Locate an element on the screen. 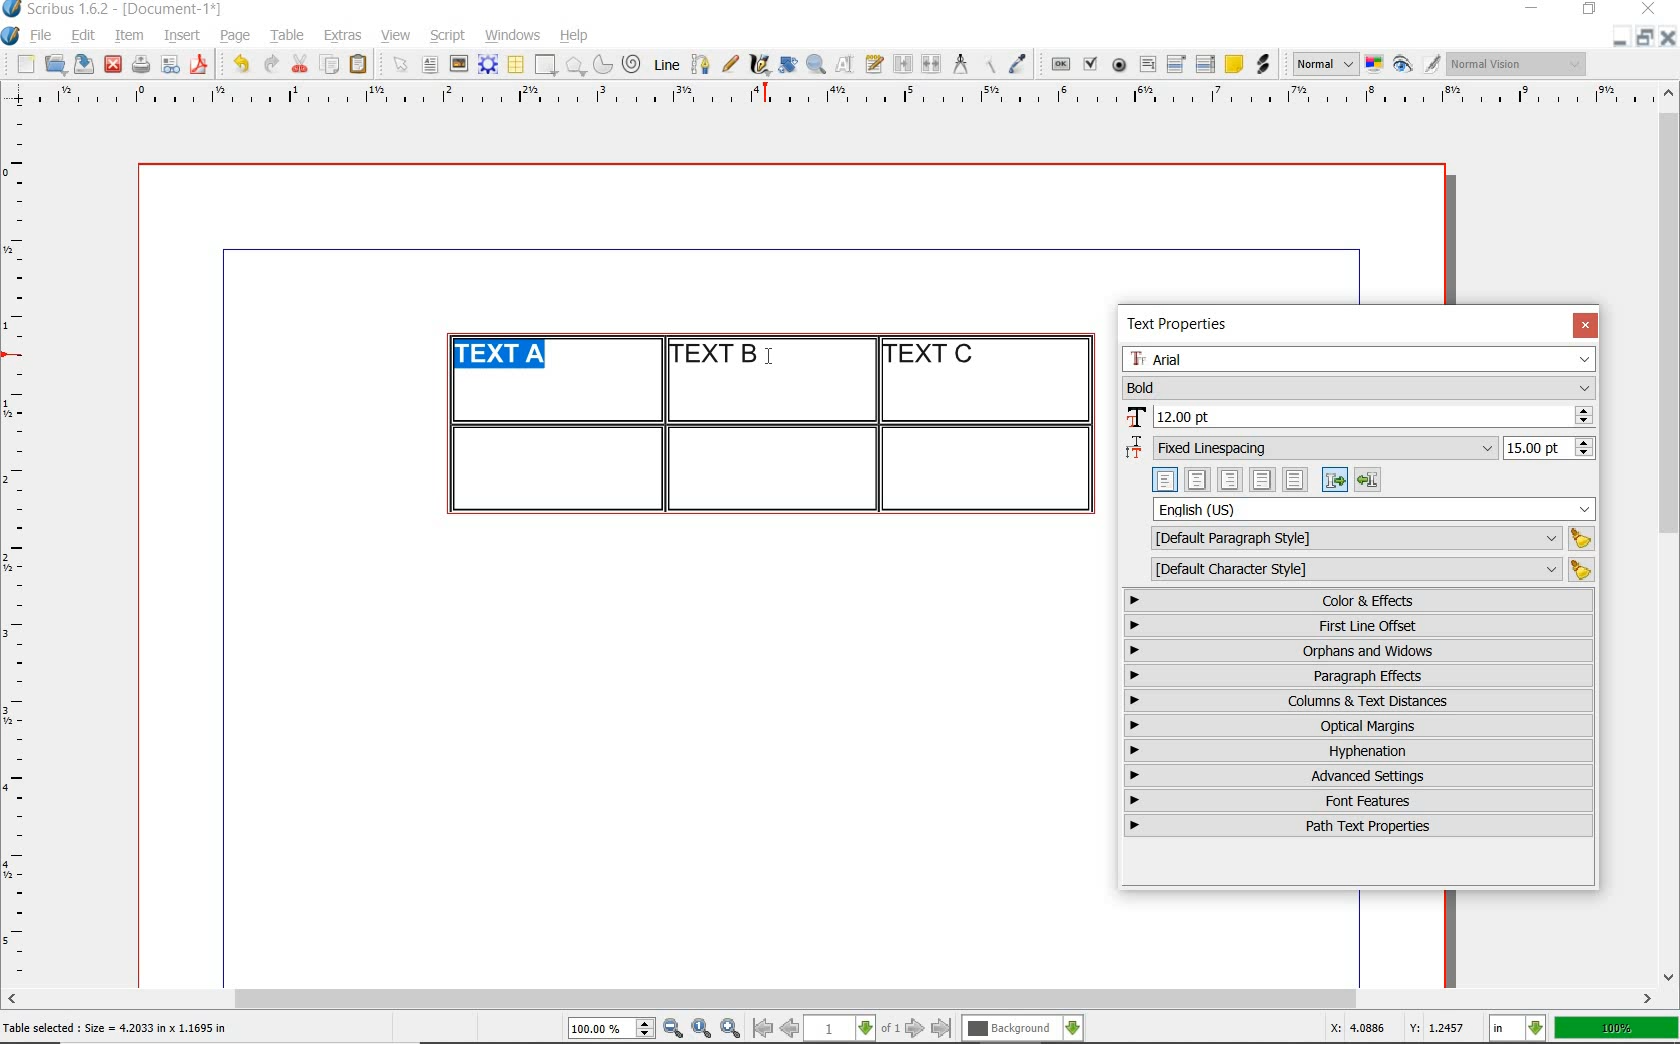  calligraphic line is located at coordinates (761, 64).